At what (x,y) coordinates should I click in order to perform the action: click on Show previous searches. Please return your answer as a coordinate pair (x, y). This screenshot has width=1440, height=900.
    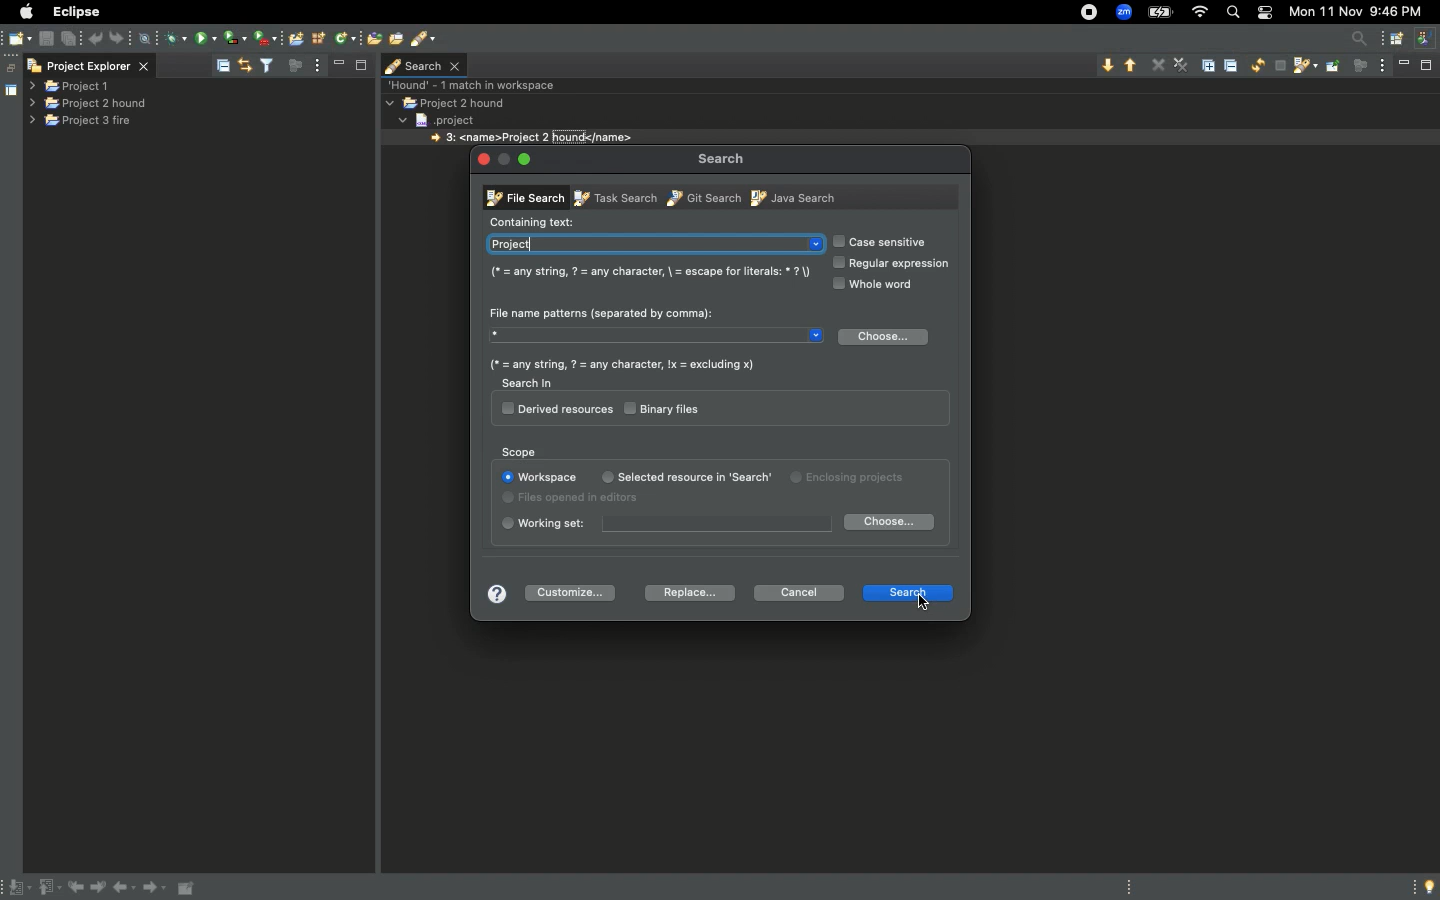
    Looking at the image, I should click on (1304, 68).